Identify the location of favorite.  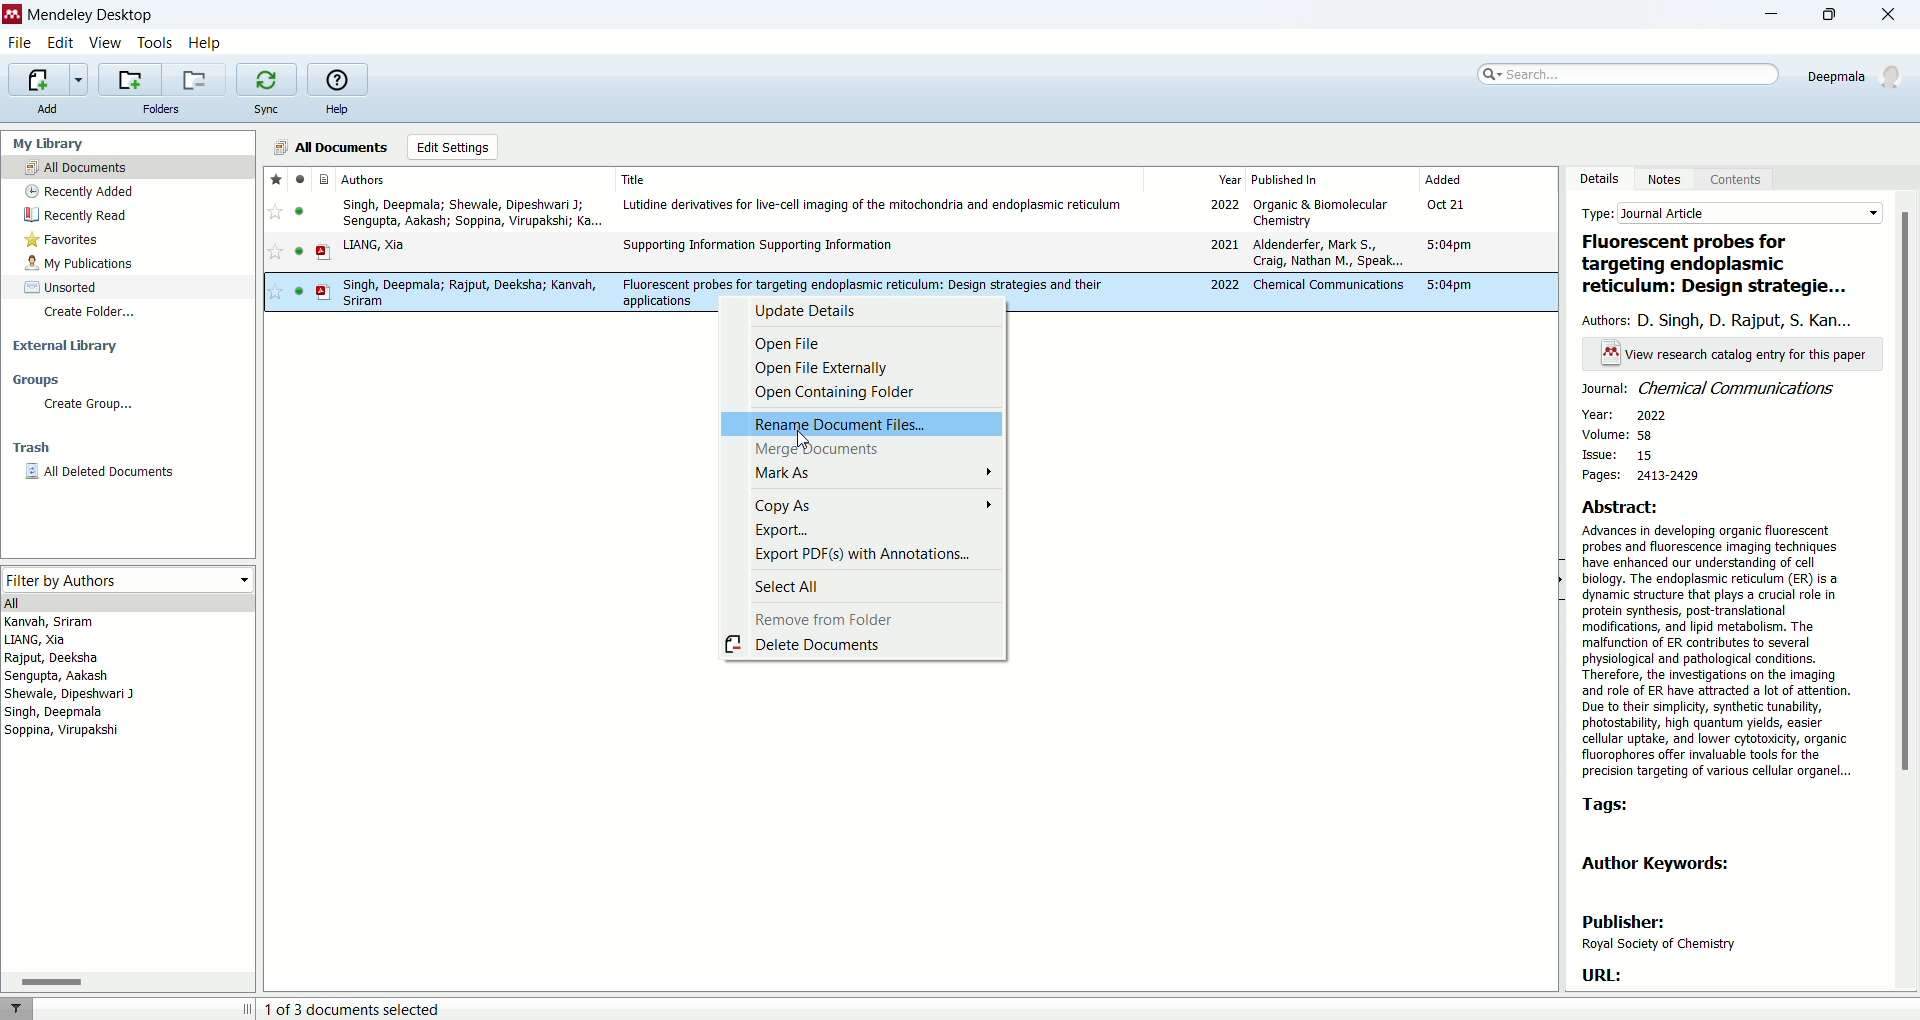
(276, 213).